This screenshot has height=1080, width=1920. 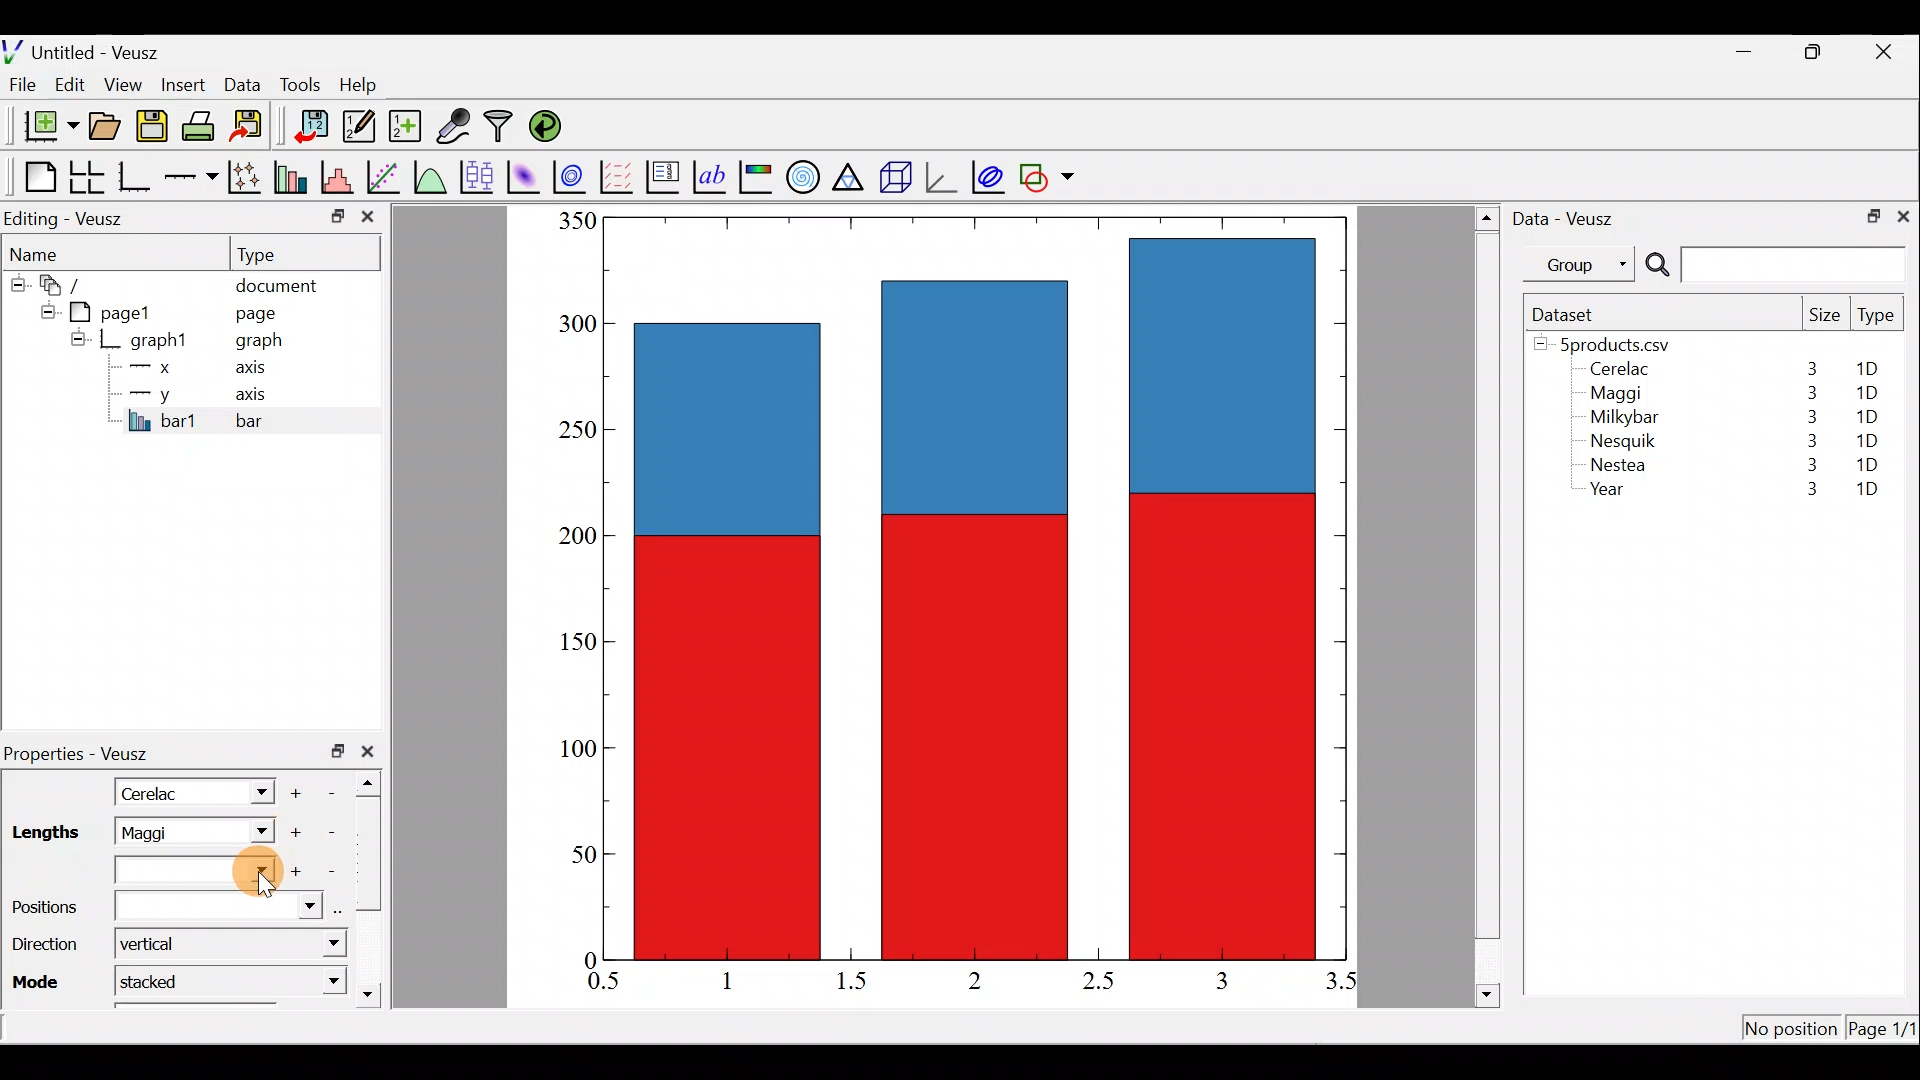 I want to click on Plot box plots, so click(x=479, y=176).